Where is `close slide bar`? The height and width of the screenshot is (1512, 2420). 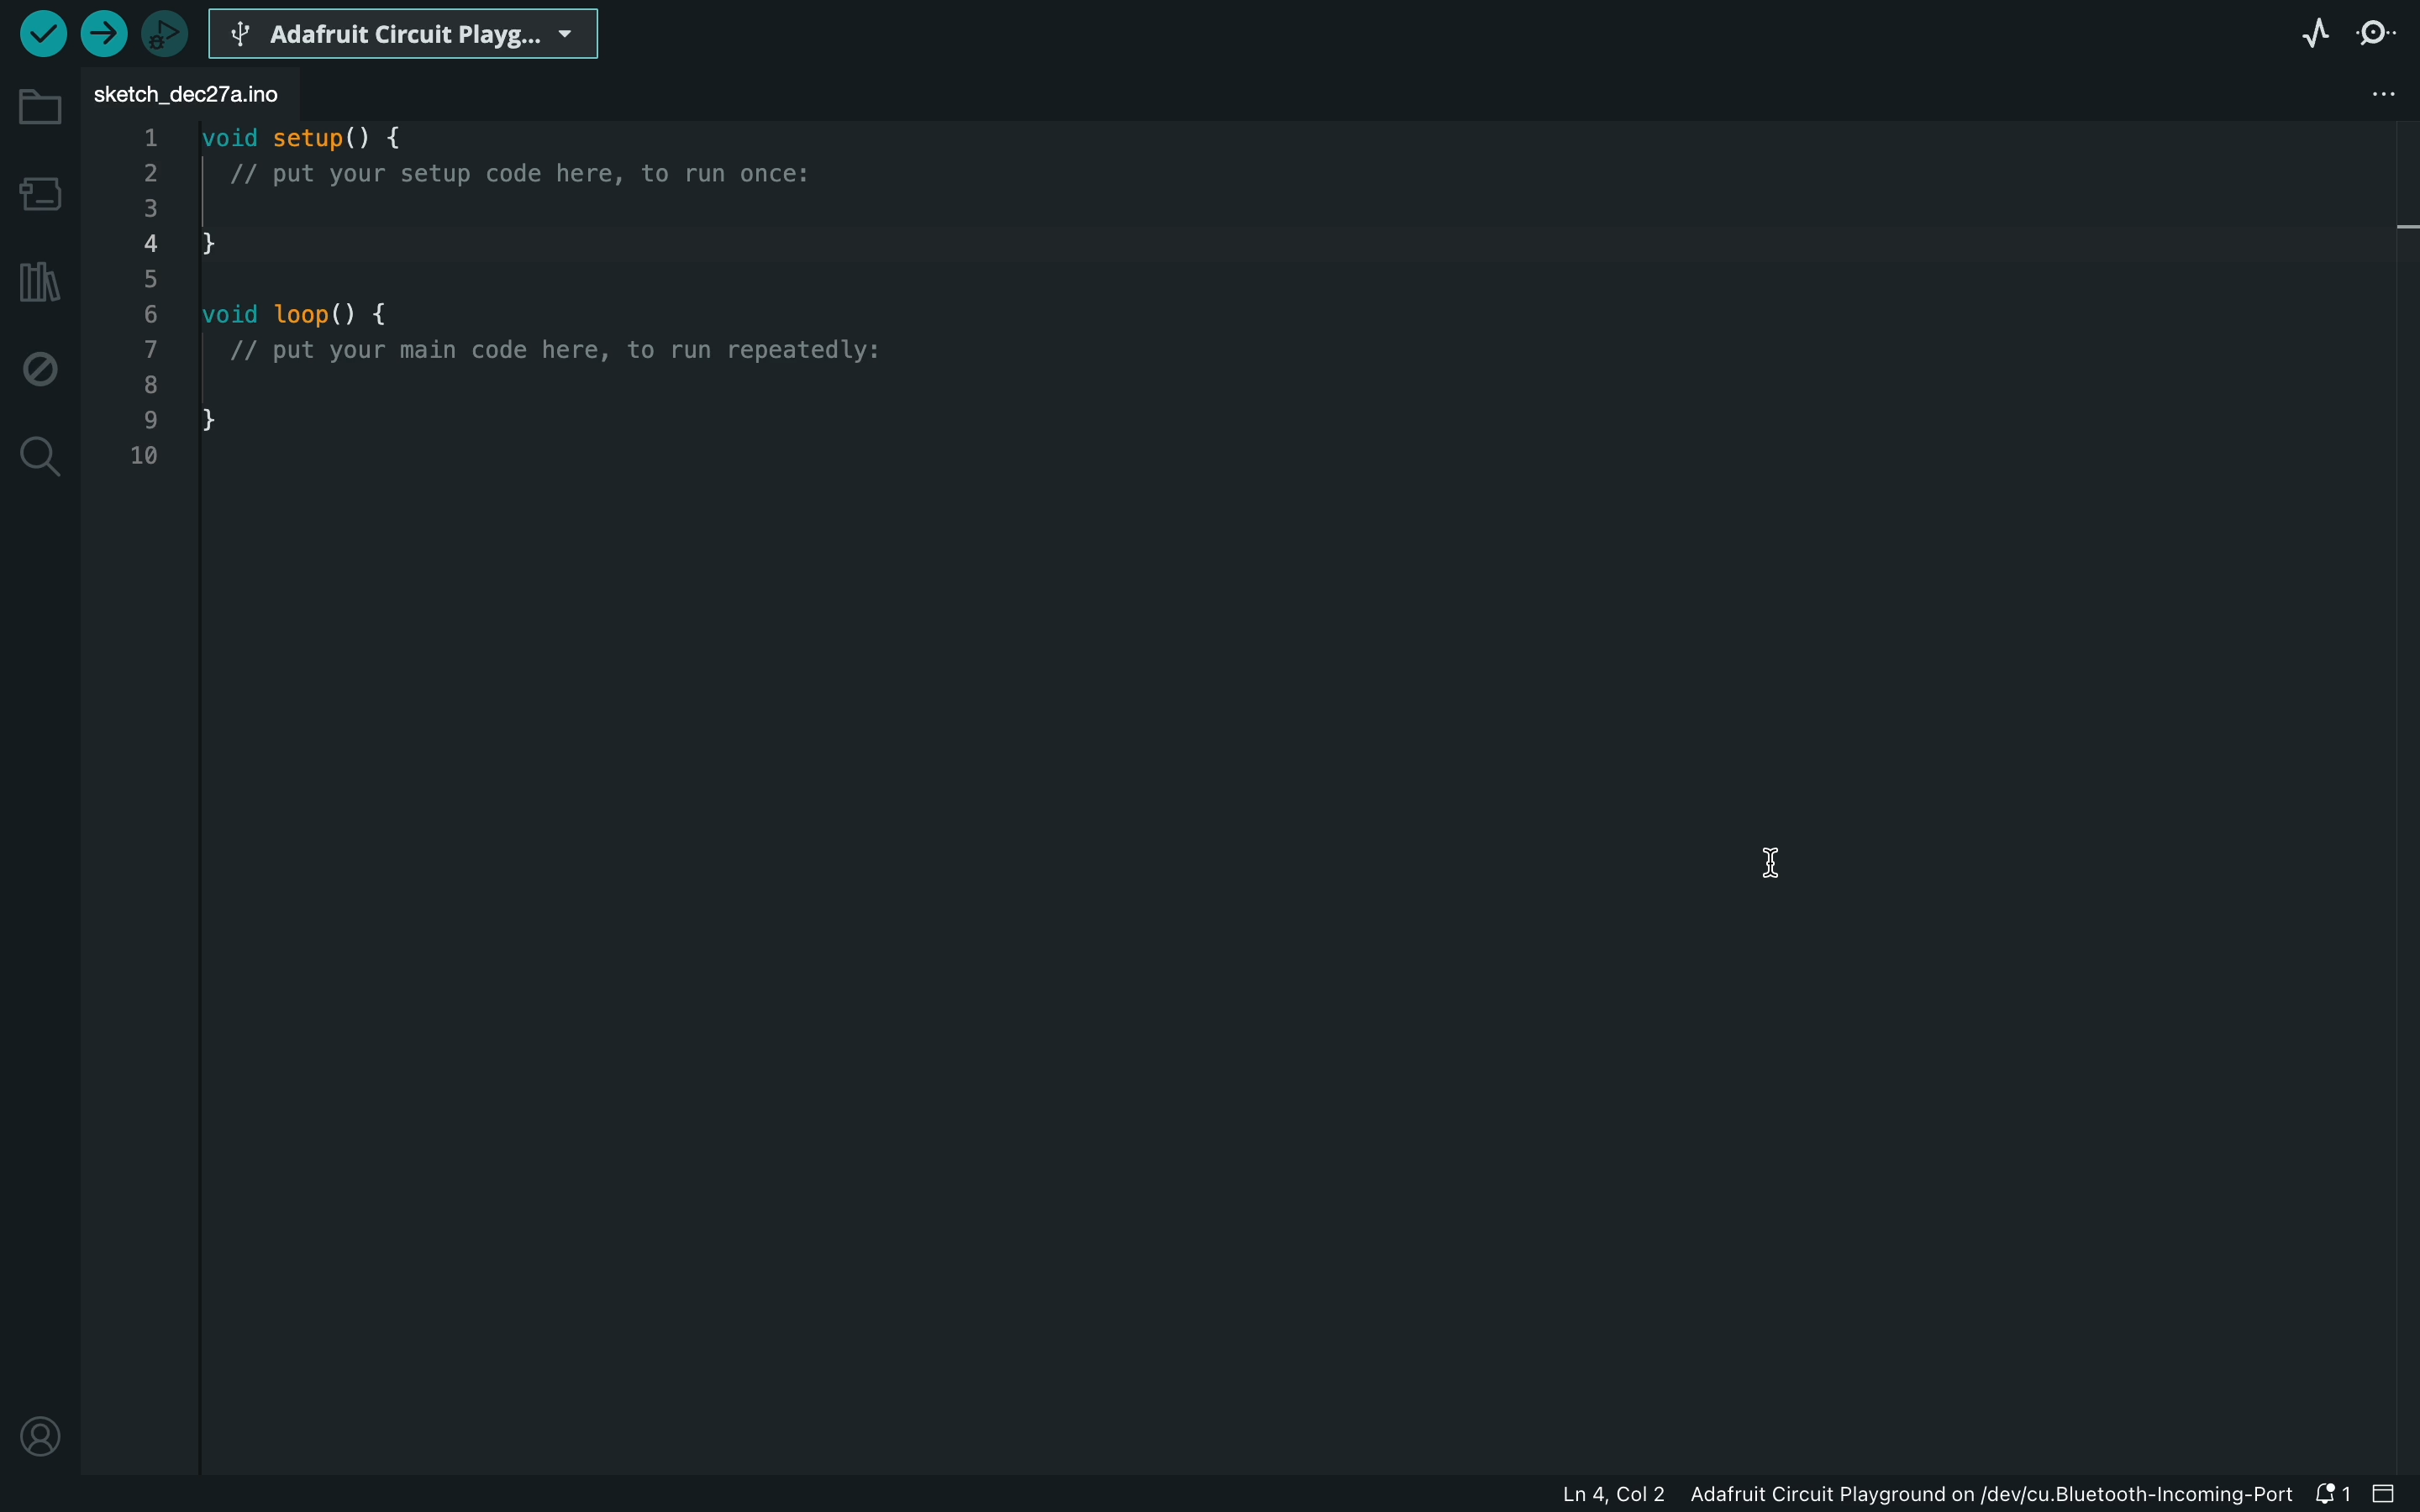 close slide bar is located at coordinates (2388, 1493).